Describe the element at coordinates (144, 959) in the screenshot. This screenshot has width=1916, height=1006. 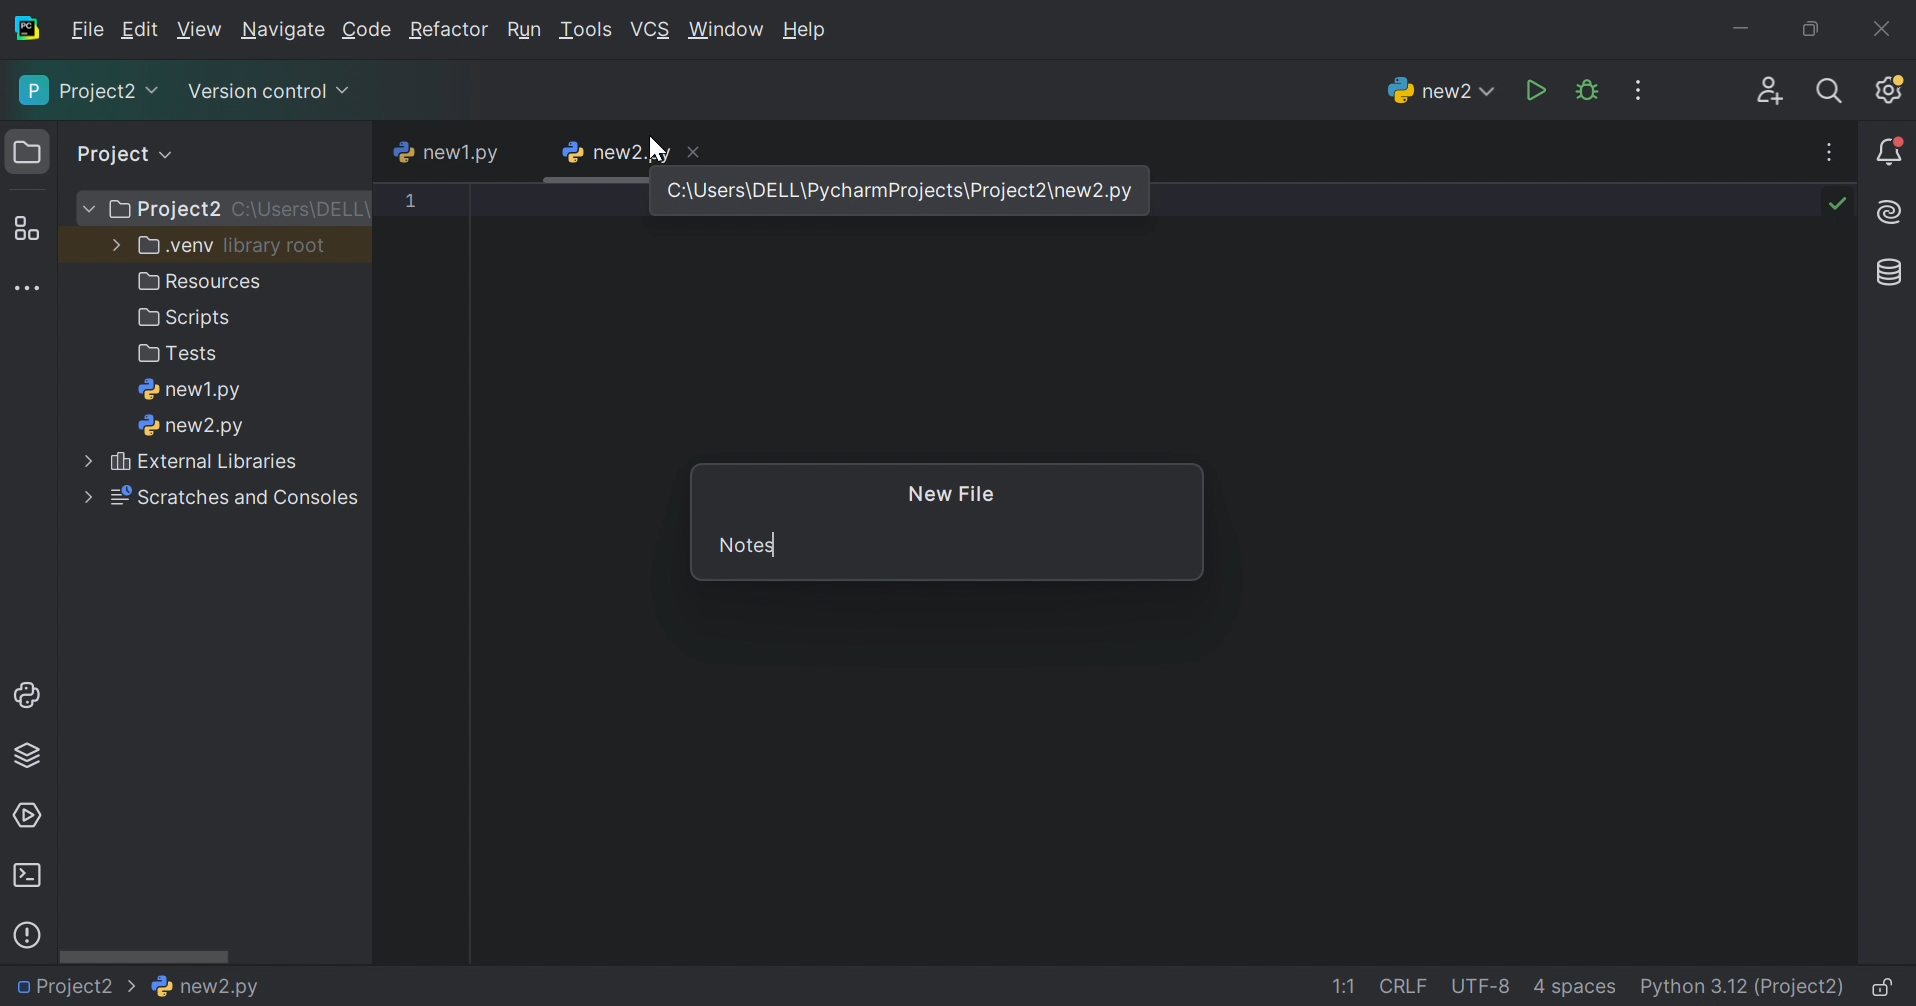
I see `Scroll bar` at that location.